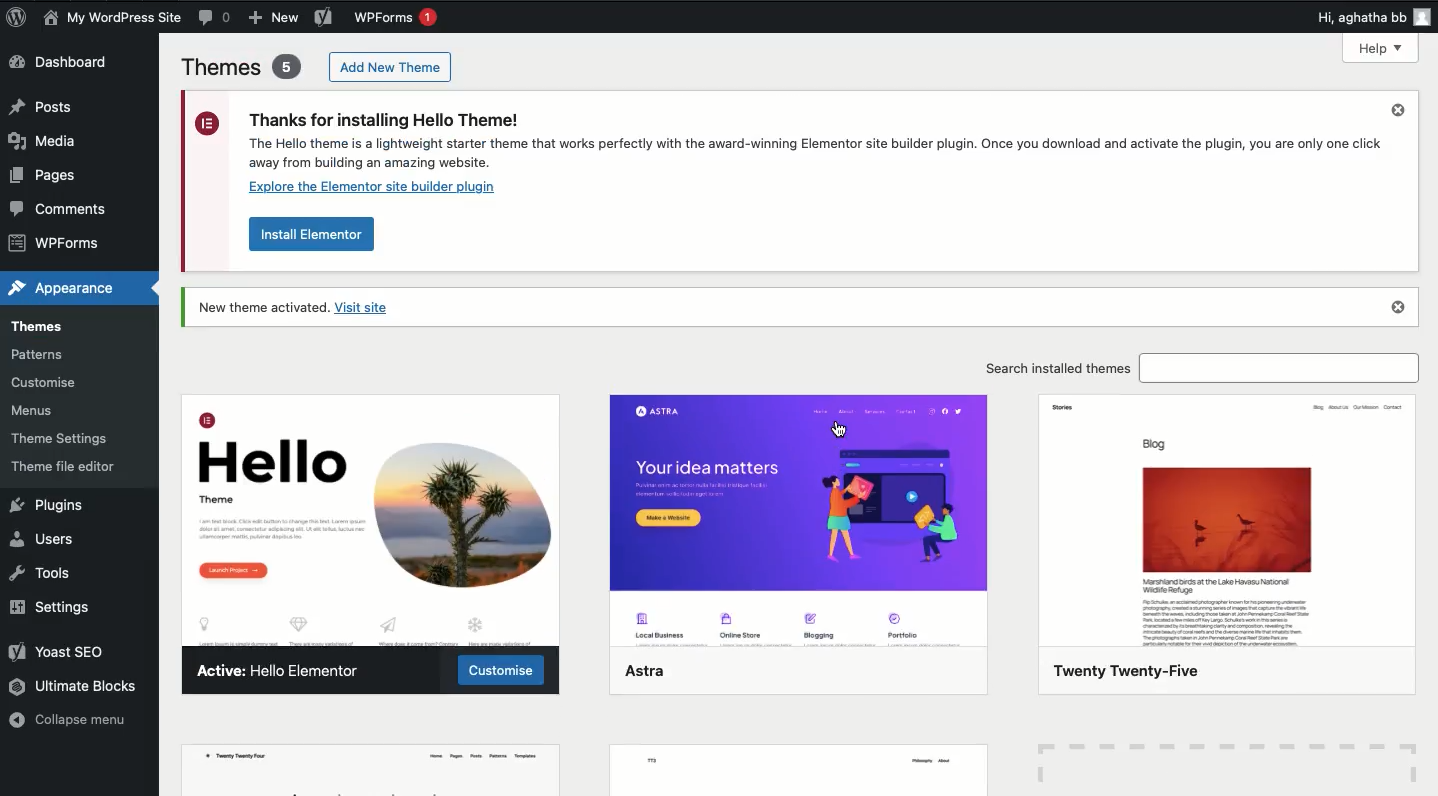 This screenshot has width=1438, height=796. What do you see at coordinates (323, 16) in the screenshot?
I see `Yoast` at bounding box center [323, 16].